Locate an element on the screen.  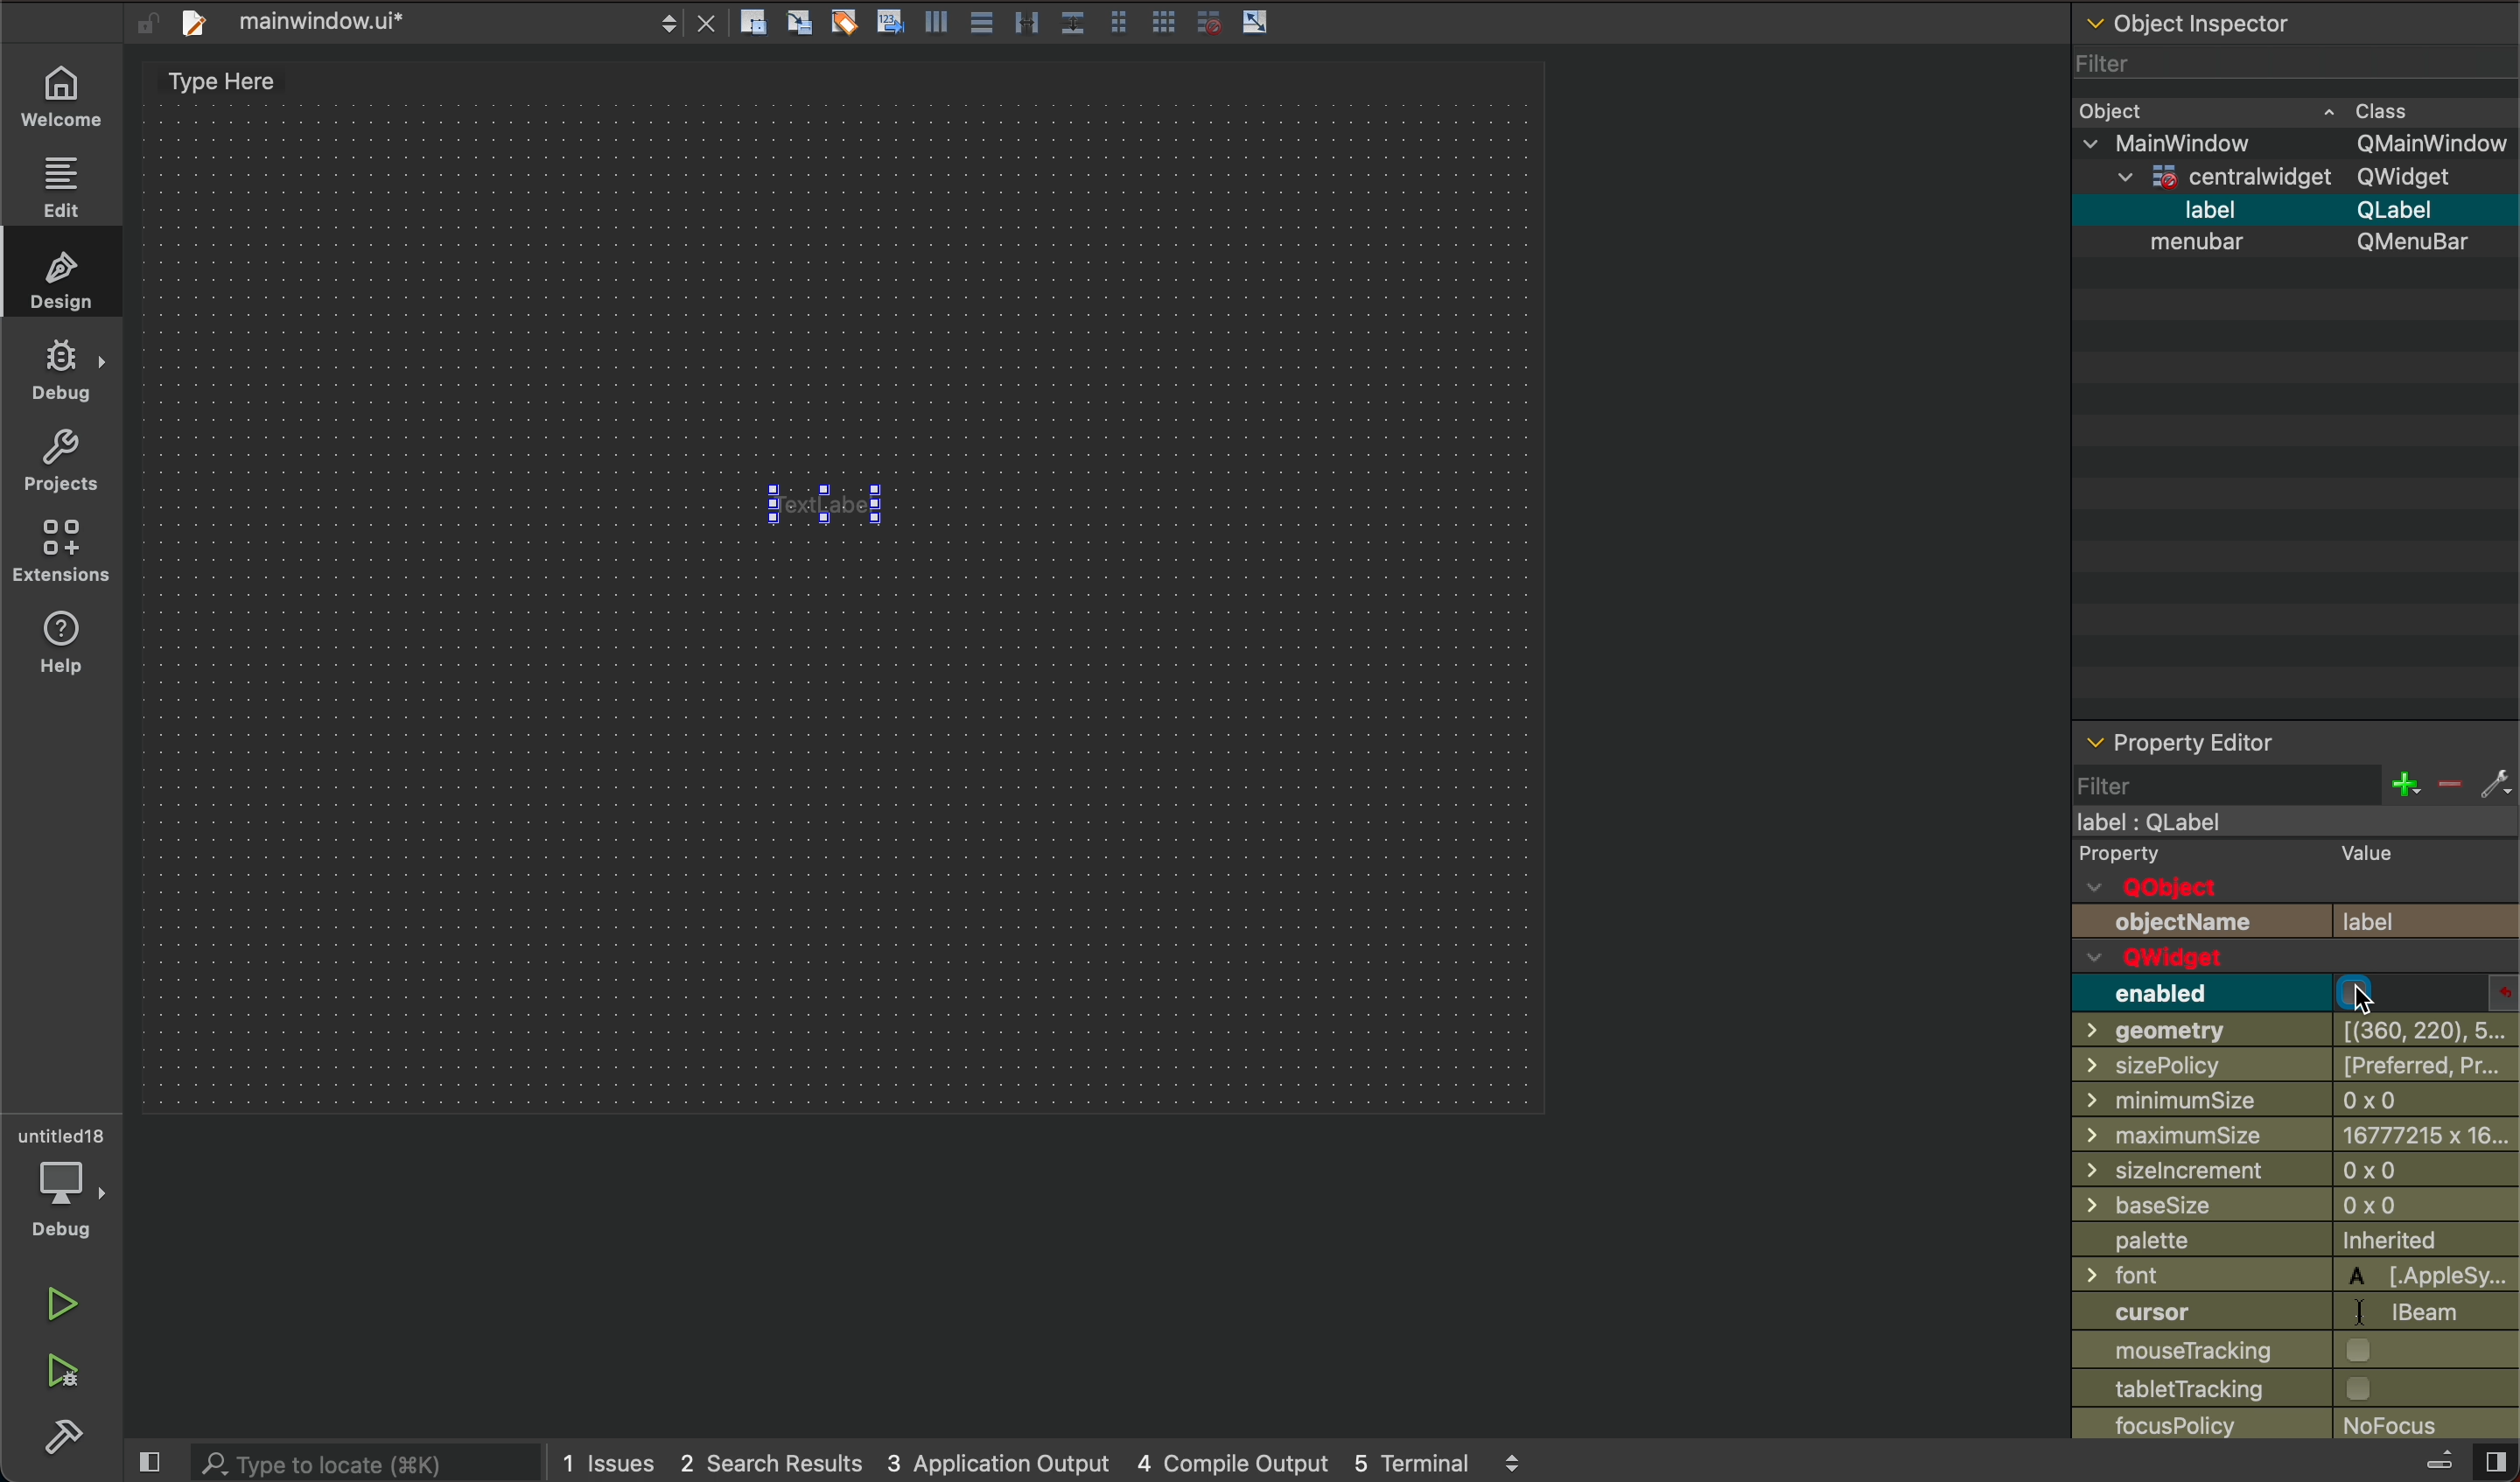
3 application output is located at coordinates (995, 1457).